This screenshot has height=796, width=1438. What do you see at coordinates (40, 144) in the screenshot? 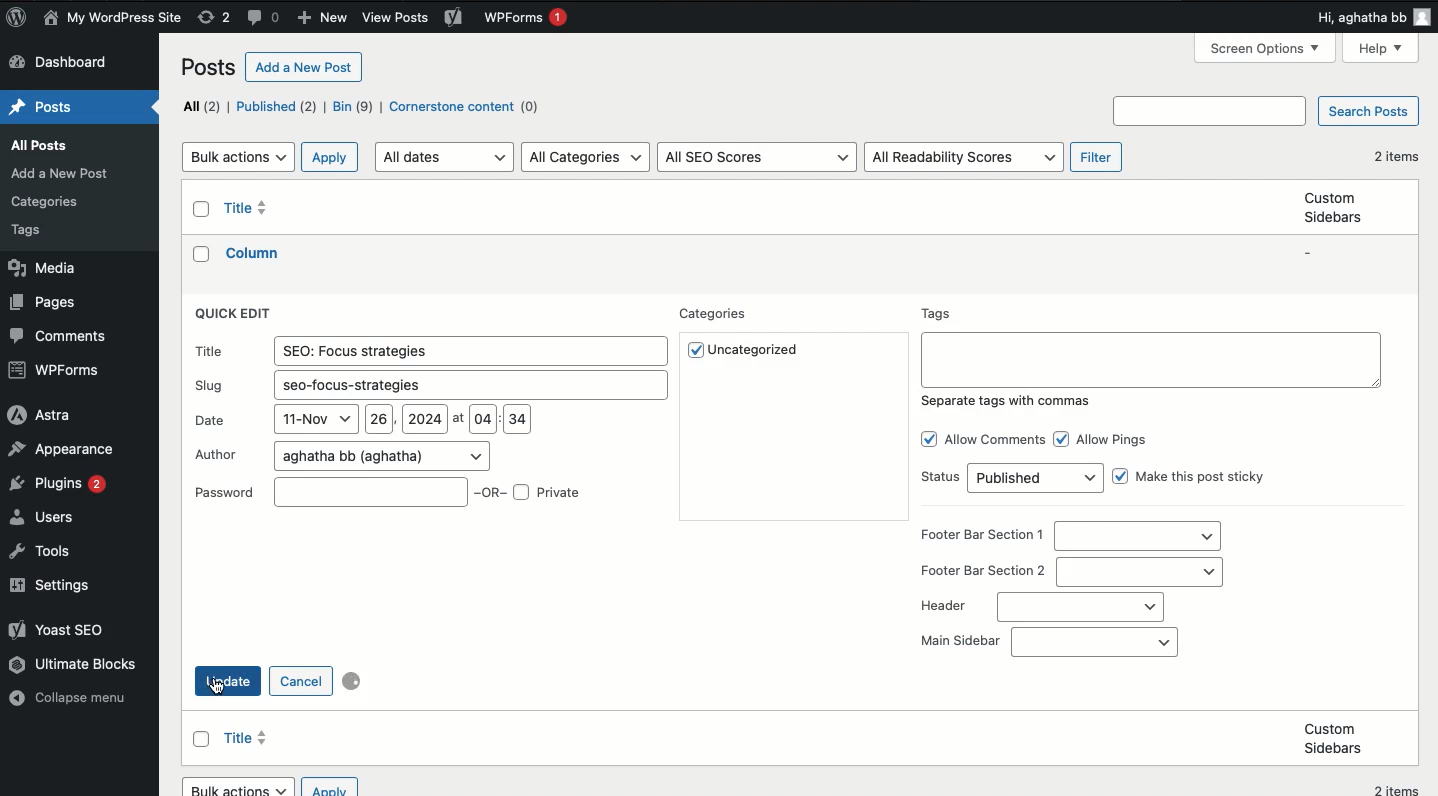
I see `Posts` at bounding box center [40, 144].